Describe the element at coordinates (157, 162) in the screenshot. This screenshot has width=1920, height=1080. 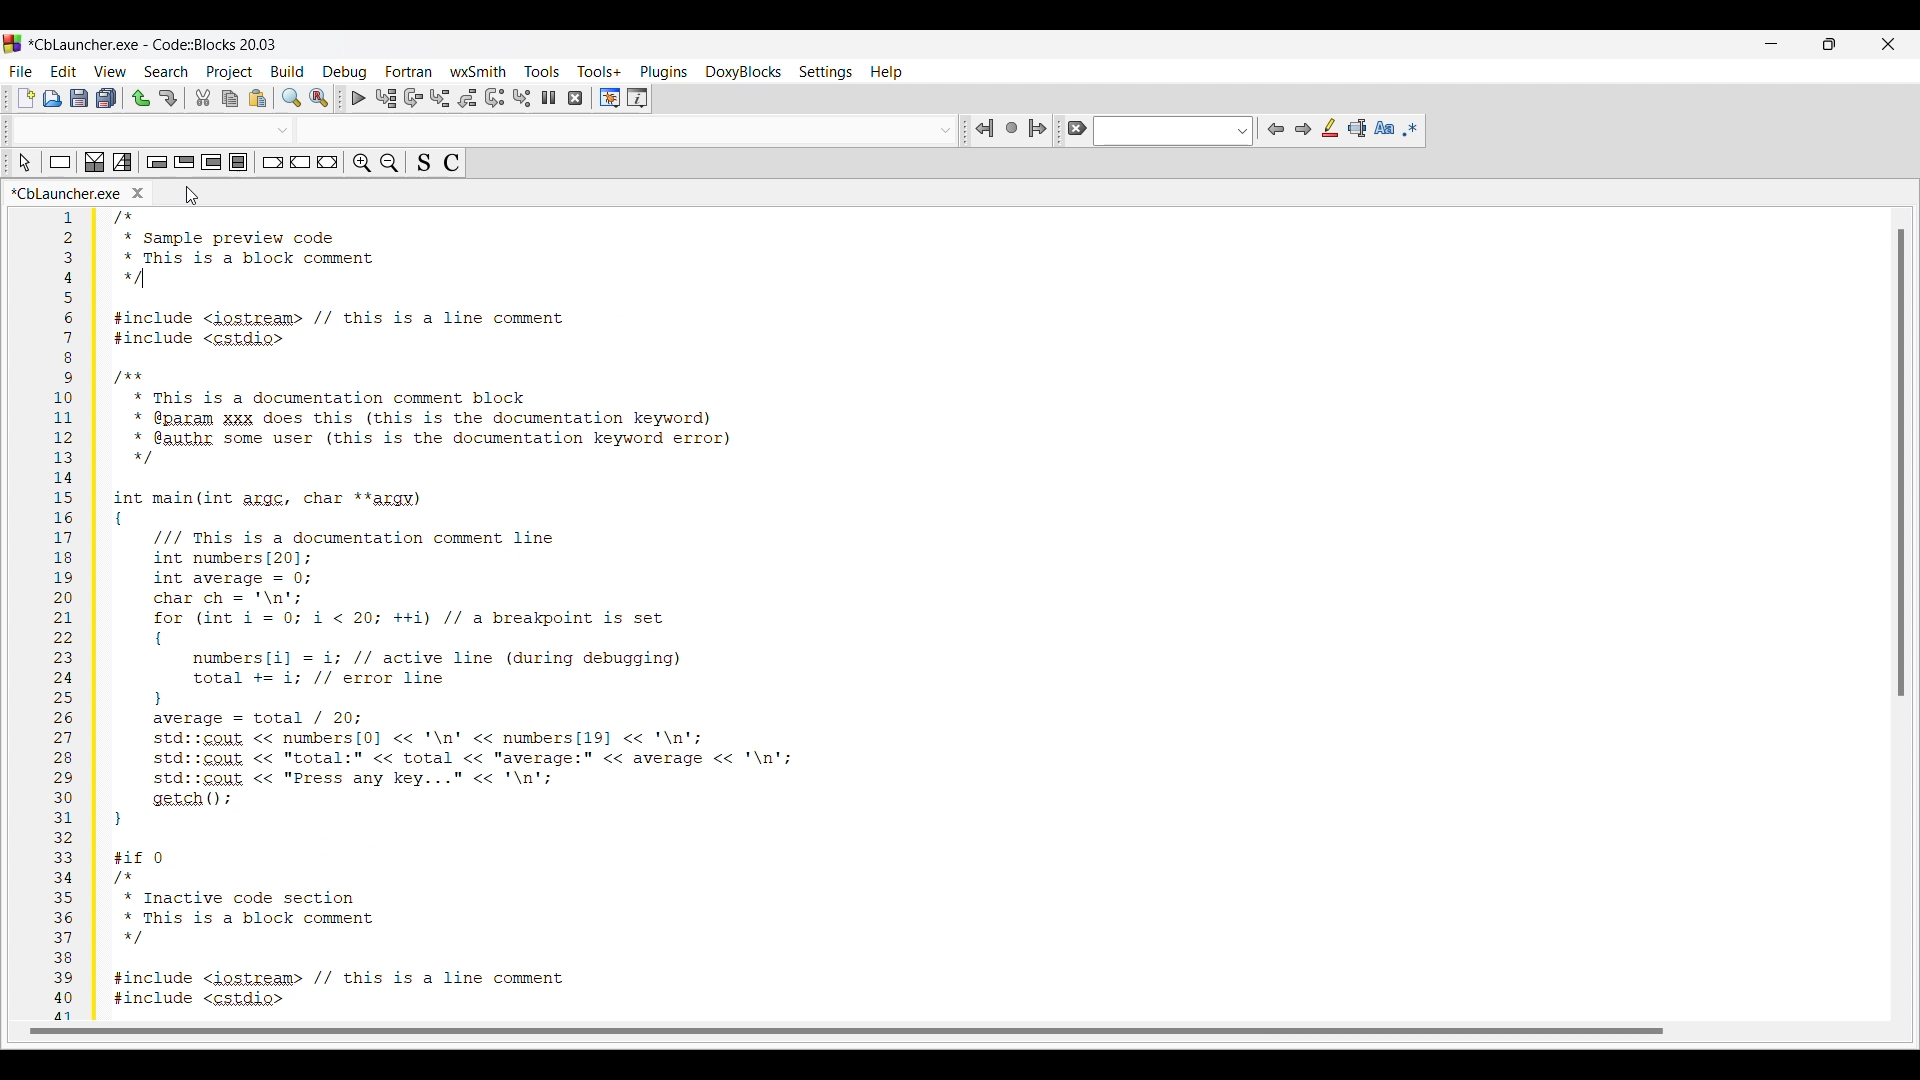
I see `Entry-condition loop` at that location.